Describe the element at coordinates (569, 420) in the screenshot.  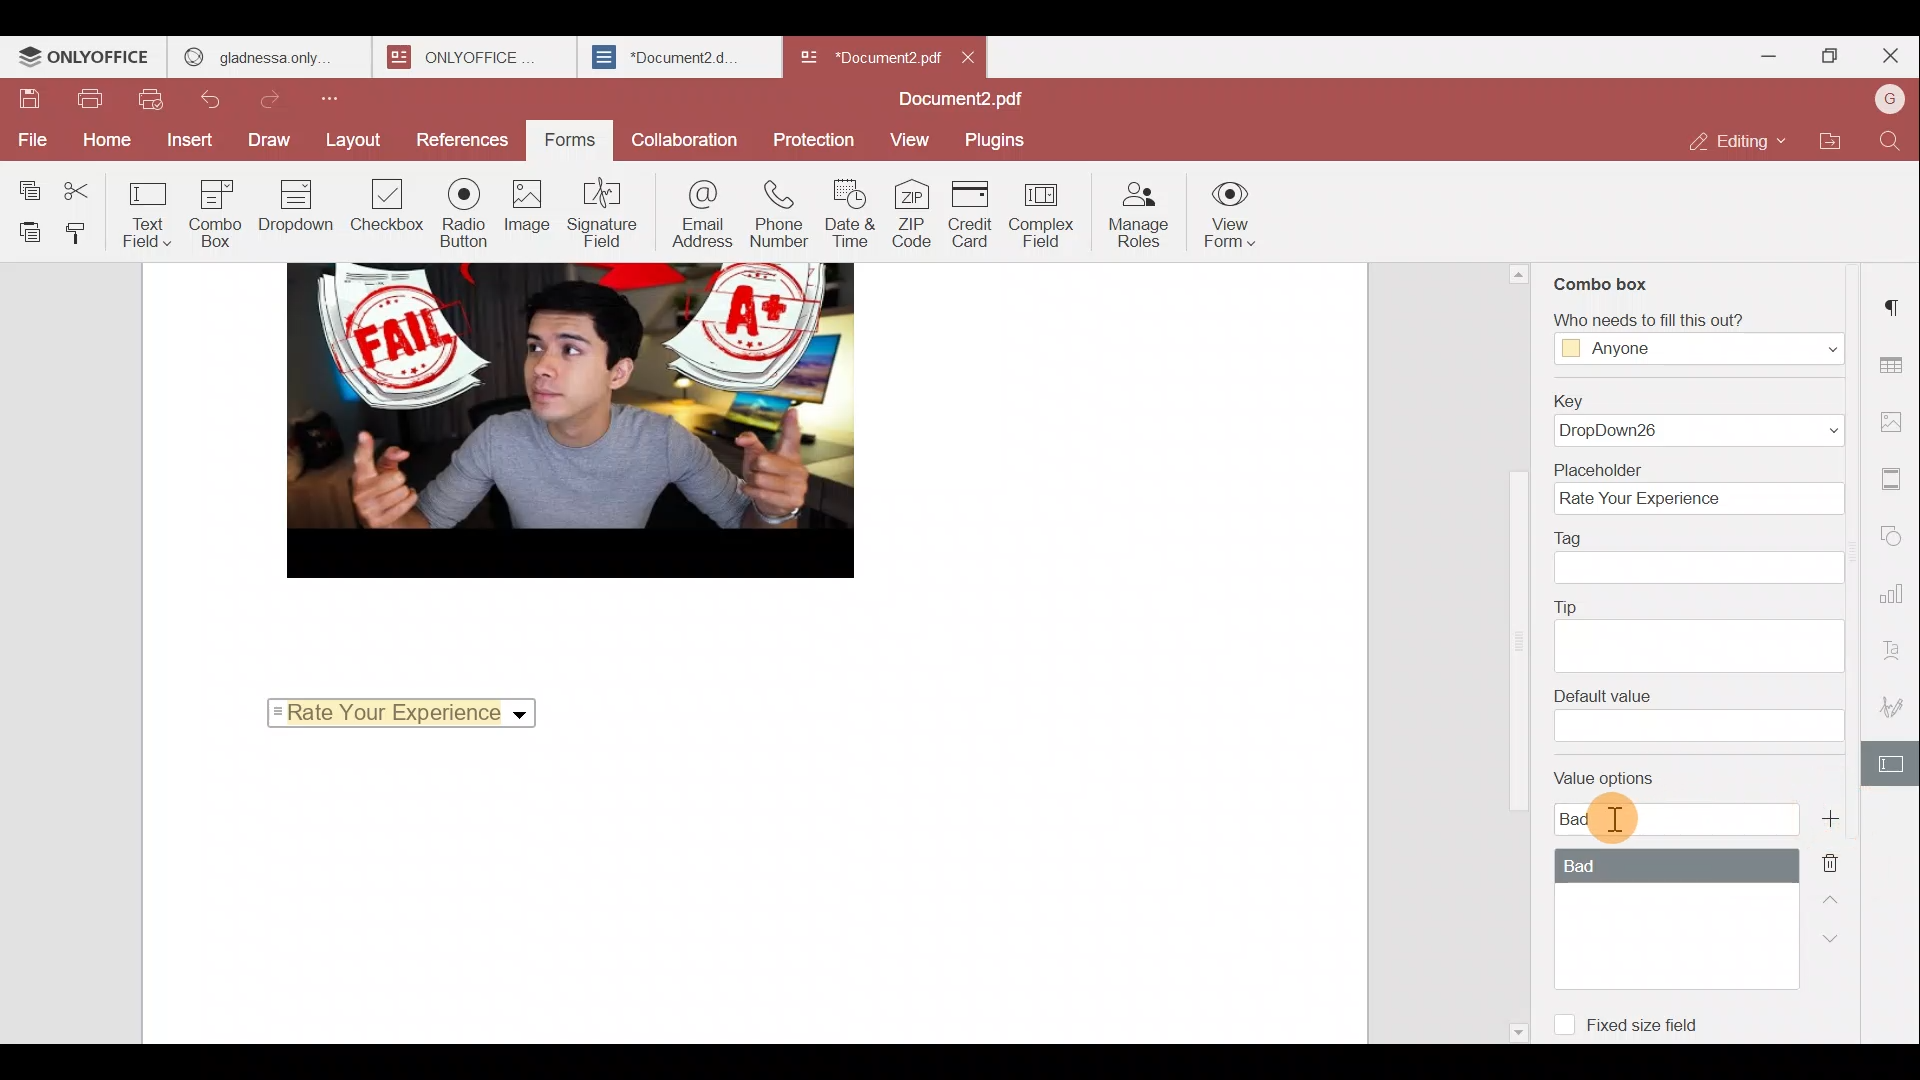
I see `image` at that location.